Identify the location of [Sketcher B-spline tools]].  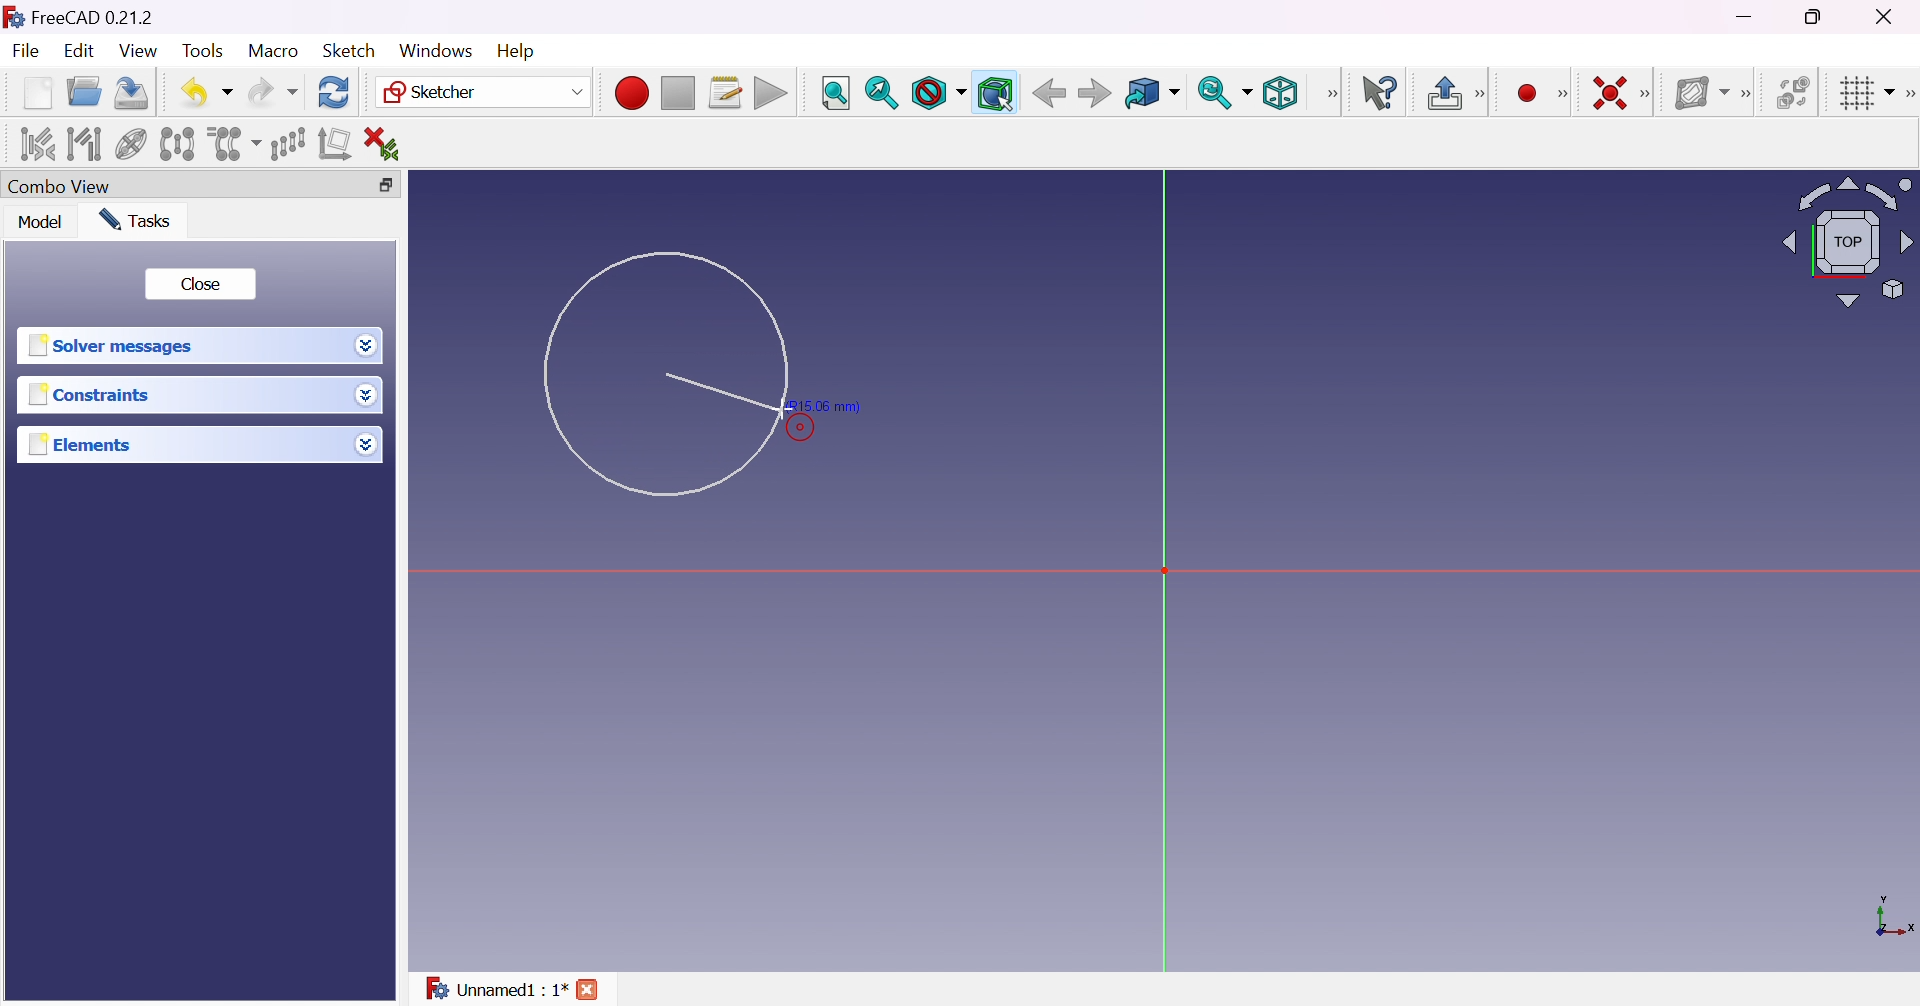
(1751, 94).